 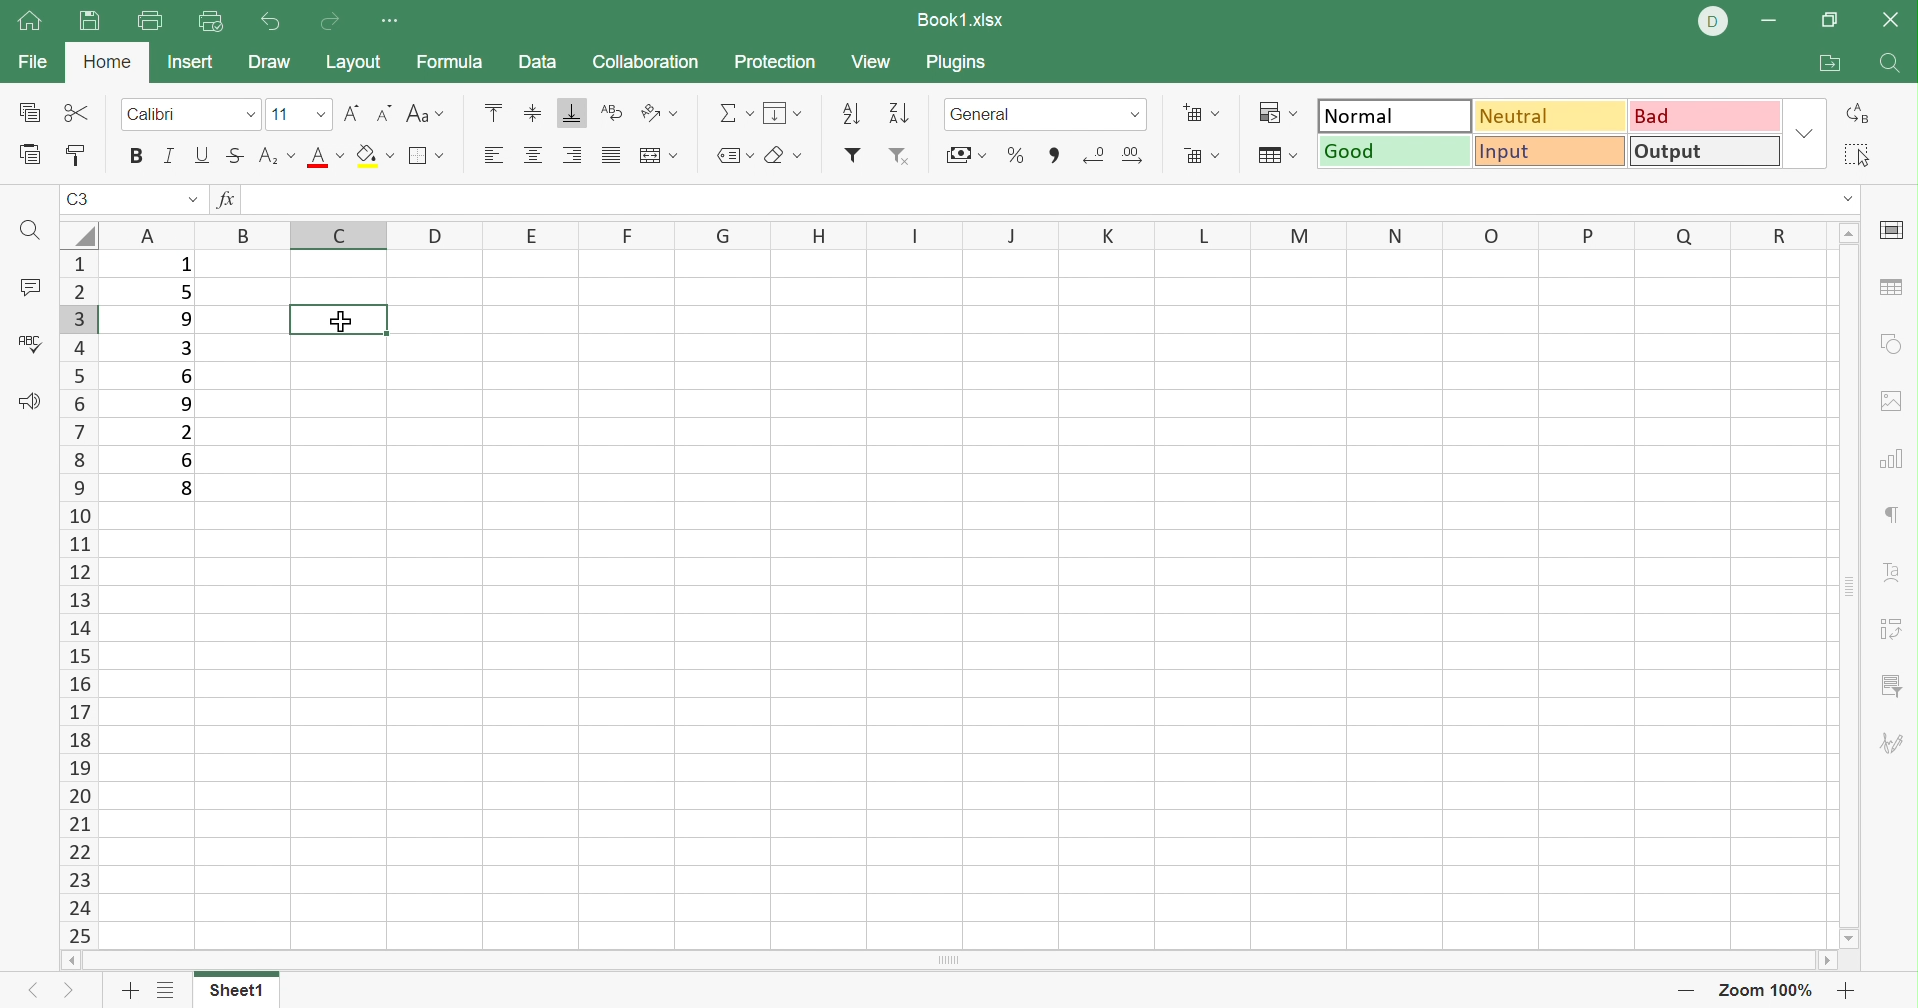 What do you see at coordinates (182, 267) in the screenshot?
I see `1` at bounding box center [182, 267].